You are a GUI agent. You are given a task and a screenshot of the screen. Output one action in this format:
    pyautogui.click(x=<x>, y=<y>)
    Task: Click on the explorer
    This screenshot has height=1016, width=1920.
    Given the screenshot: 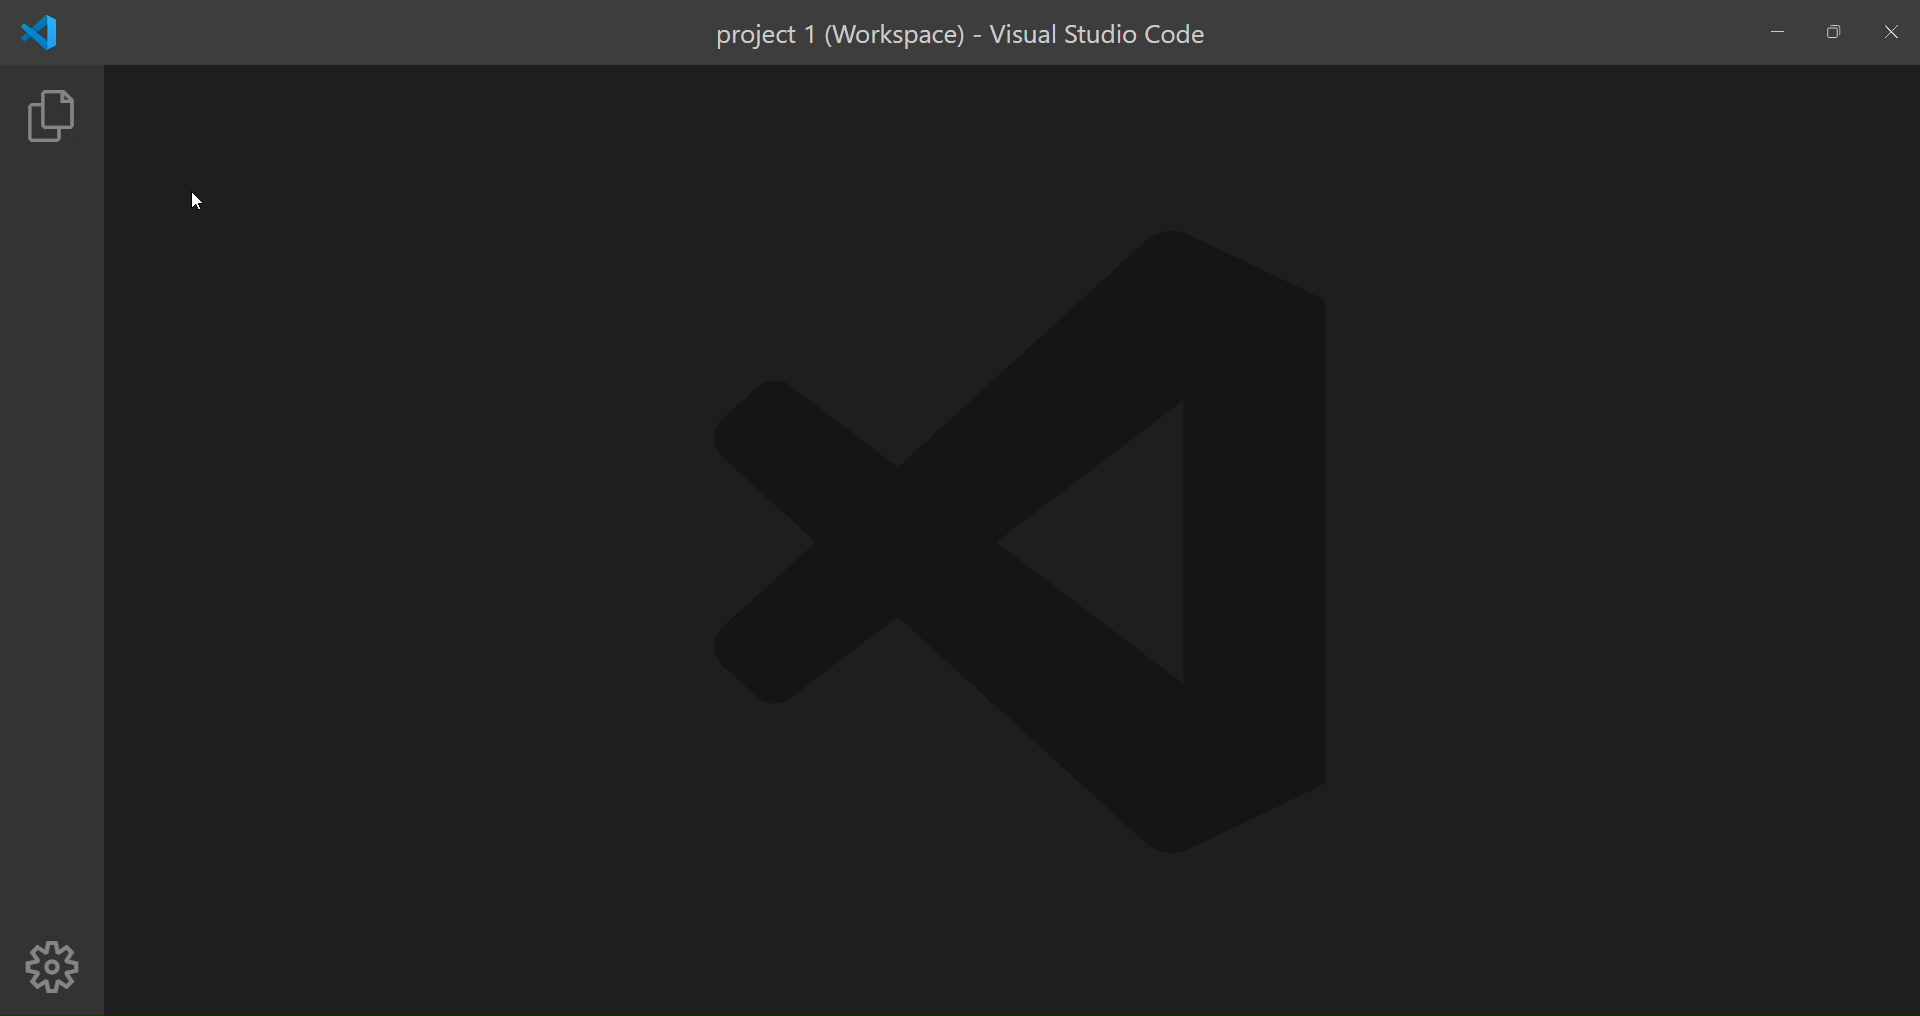 What is the action you would take?
    pyautogui.click(x=52, y=122)
    